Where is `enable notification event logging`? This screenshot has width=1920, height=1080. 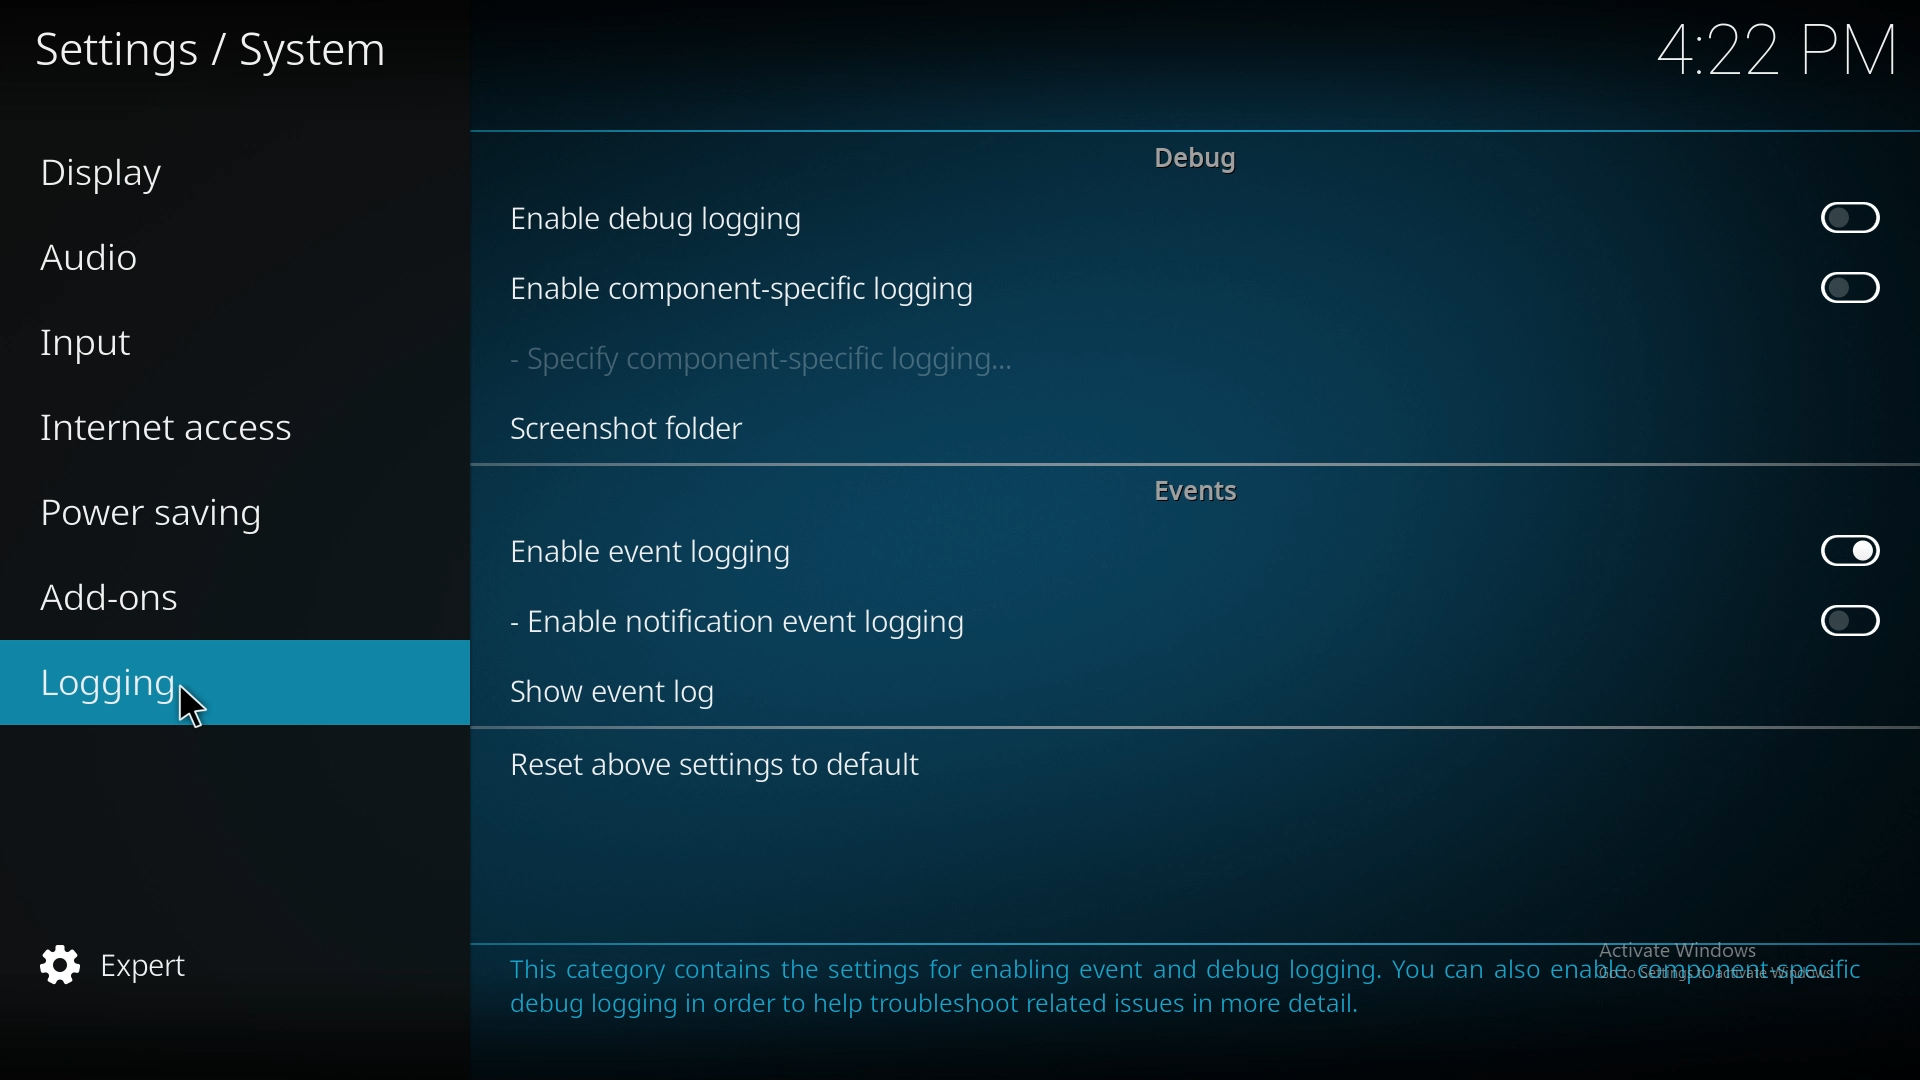 enable notification event logging is located at coordinates (750, 621).